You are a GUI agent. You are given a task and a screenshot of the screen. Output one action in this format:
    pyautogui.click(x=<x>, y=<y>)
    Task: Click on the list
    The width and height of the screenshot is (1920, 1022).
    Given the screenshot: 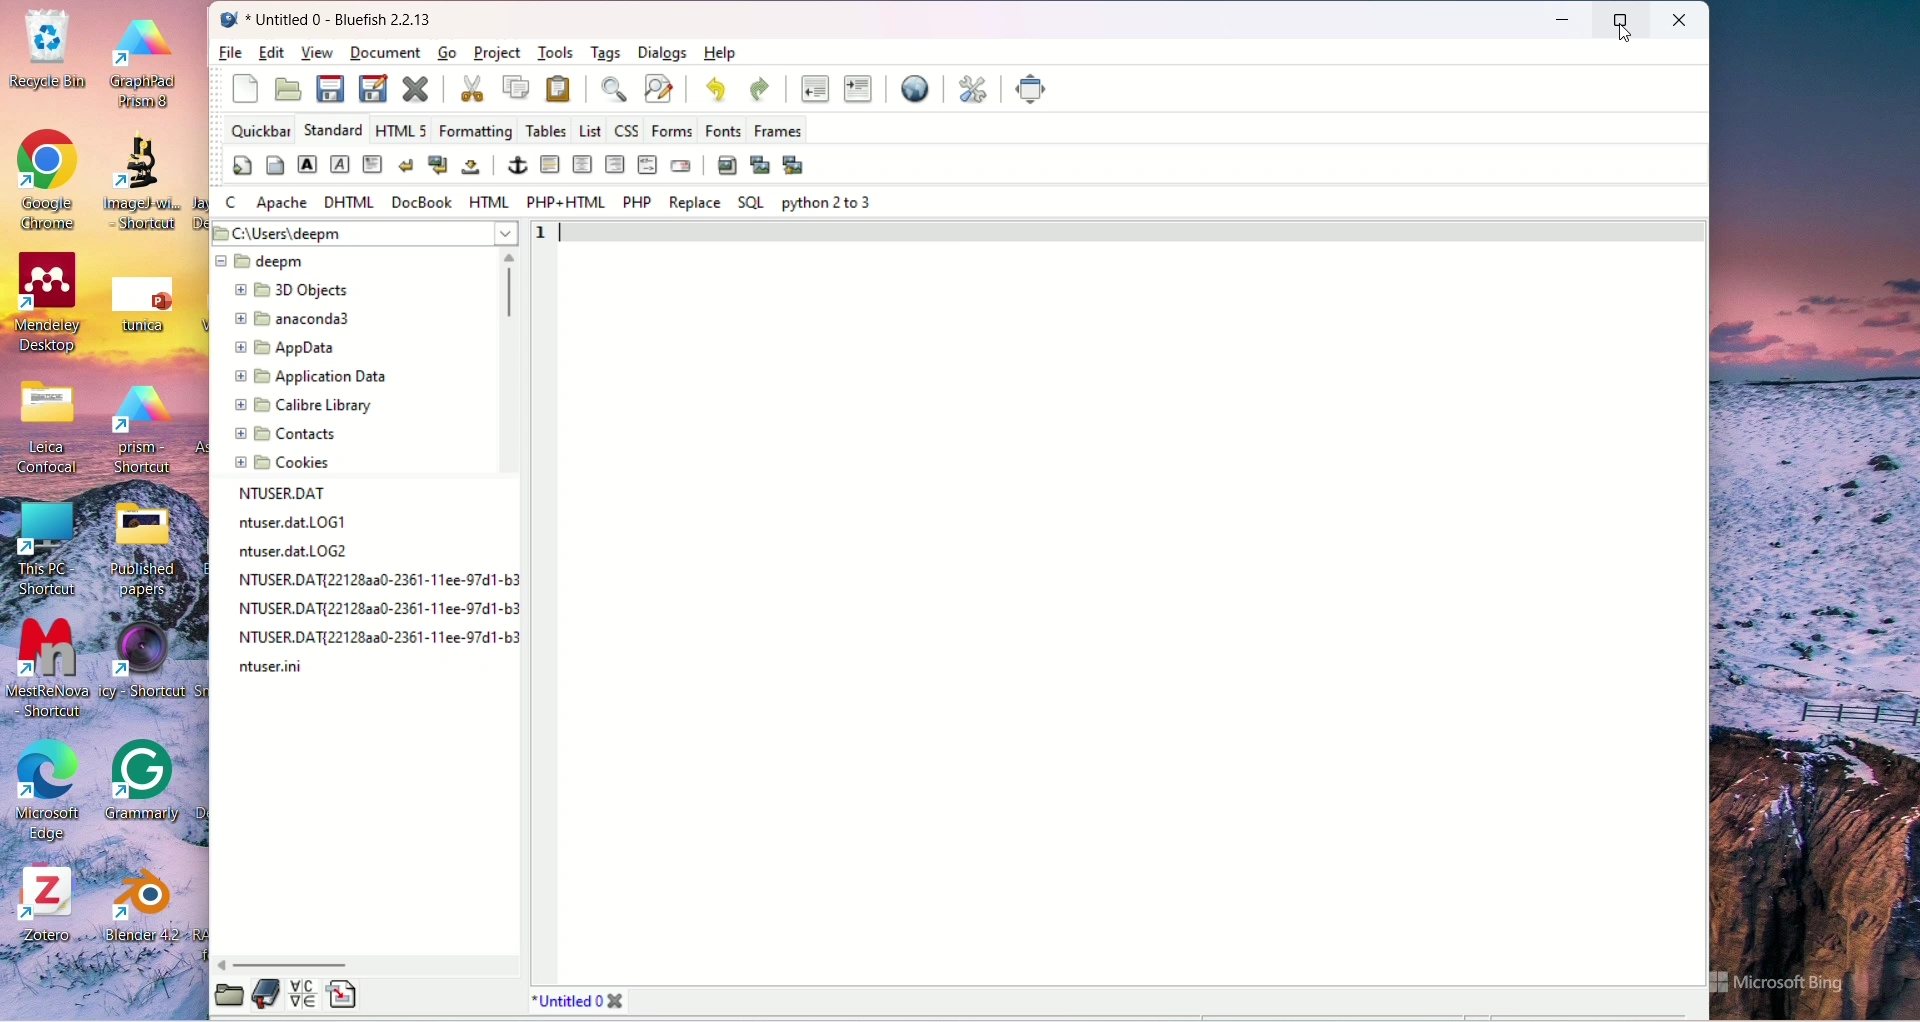 What is the action you would take?
    pyautogui.click(x=588, y=130)
    